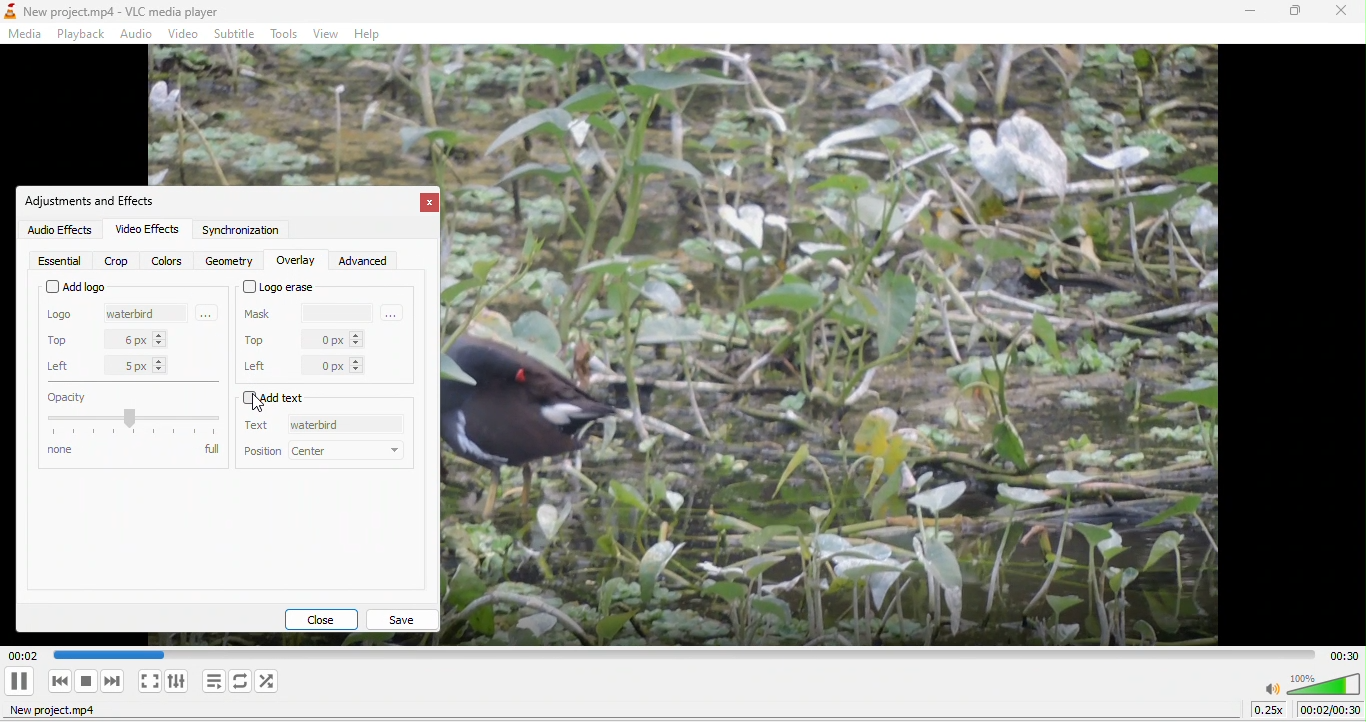 This screenshot has width=1366, height=722. What do you see at coordinates (271, 681) in the screenshot?
I see `random` at bounding box center [271, 681].